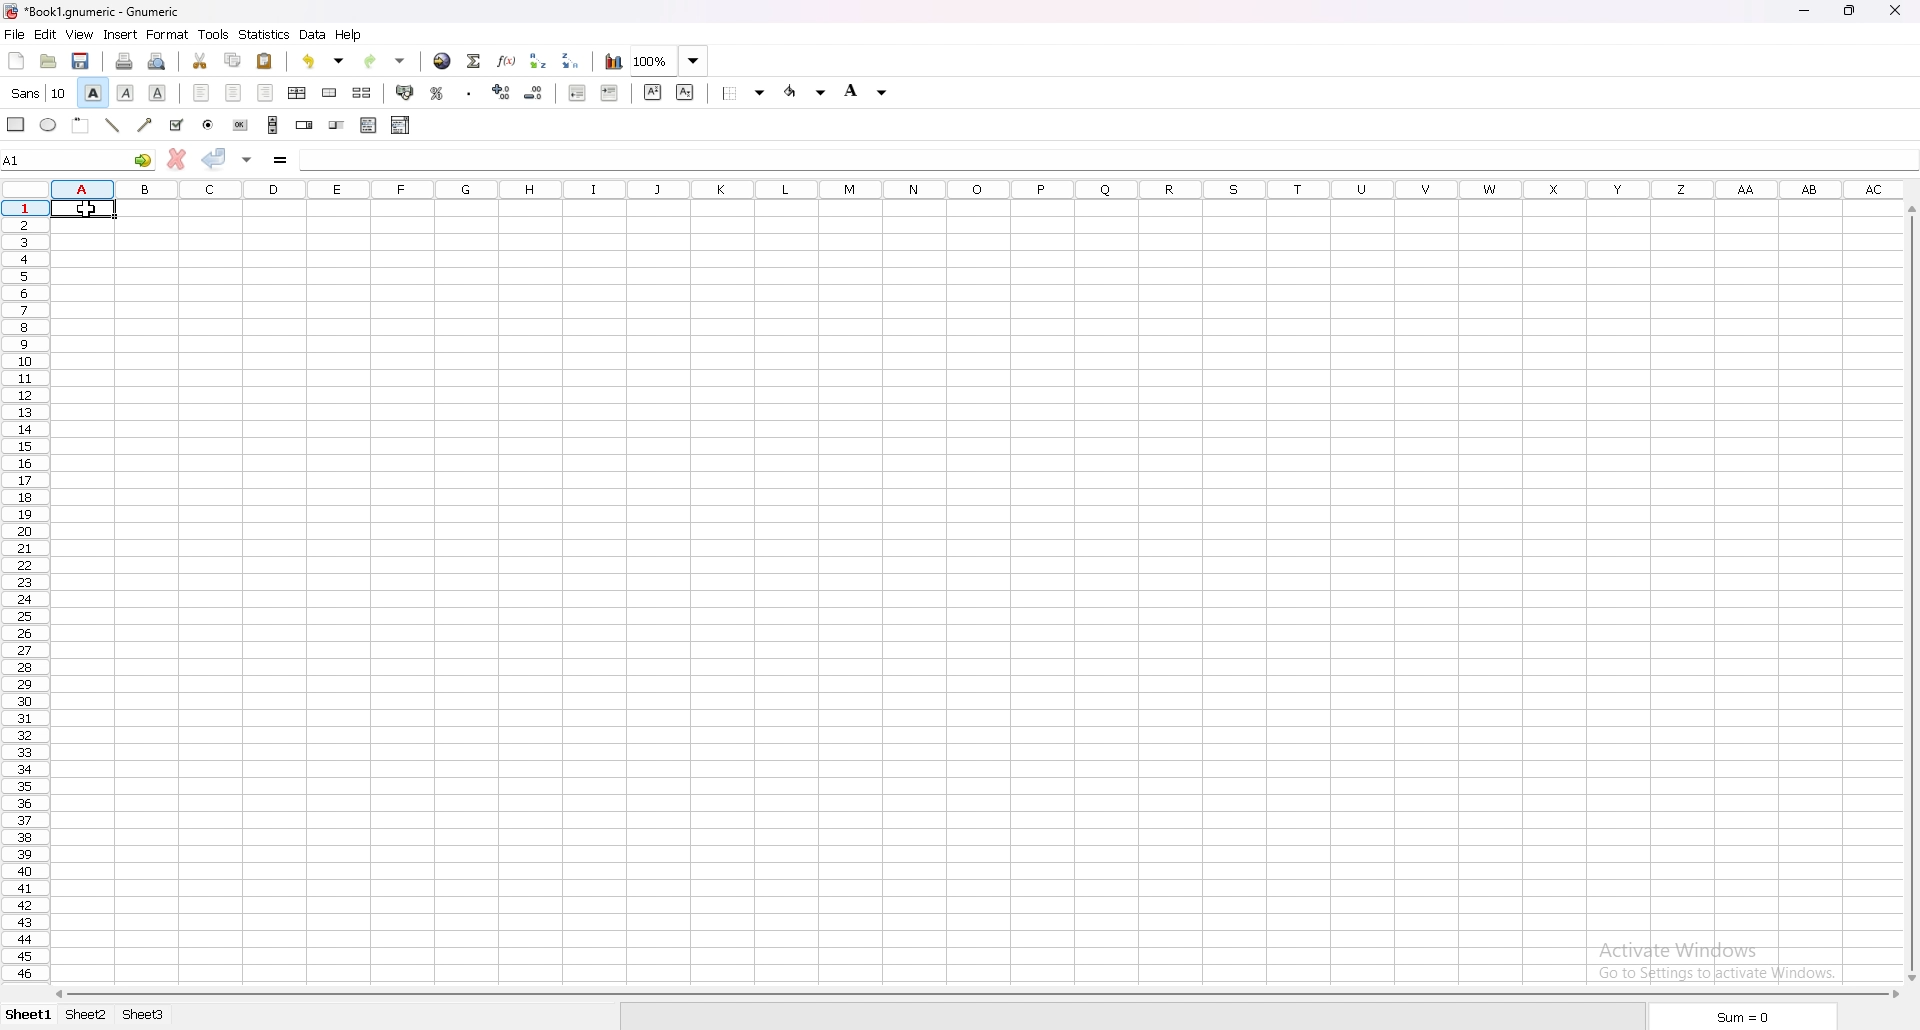 The image size is (1920, 1030). Describe the element at coordinates (146, 1016) in the screenshot. I see `sheet3` at that location.